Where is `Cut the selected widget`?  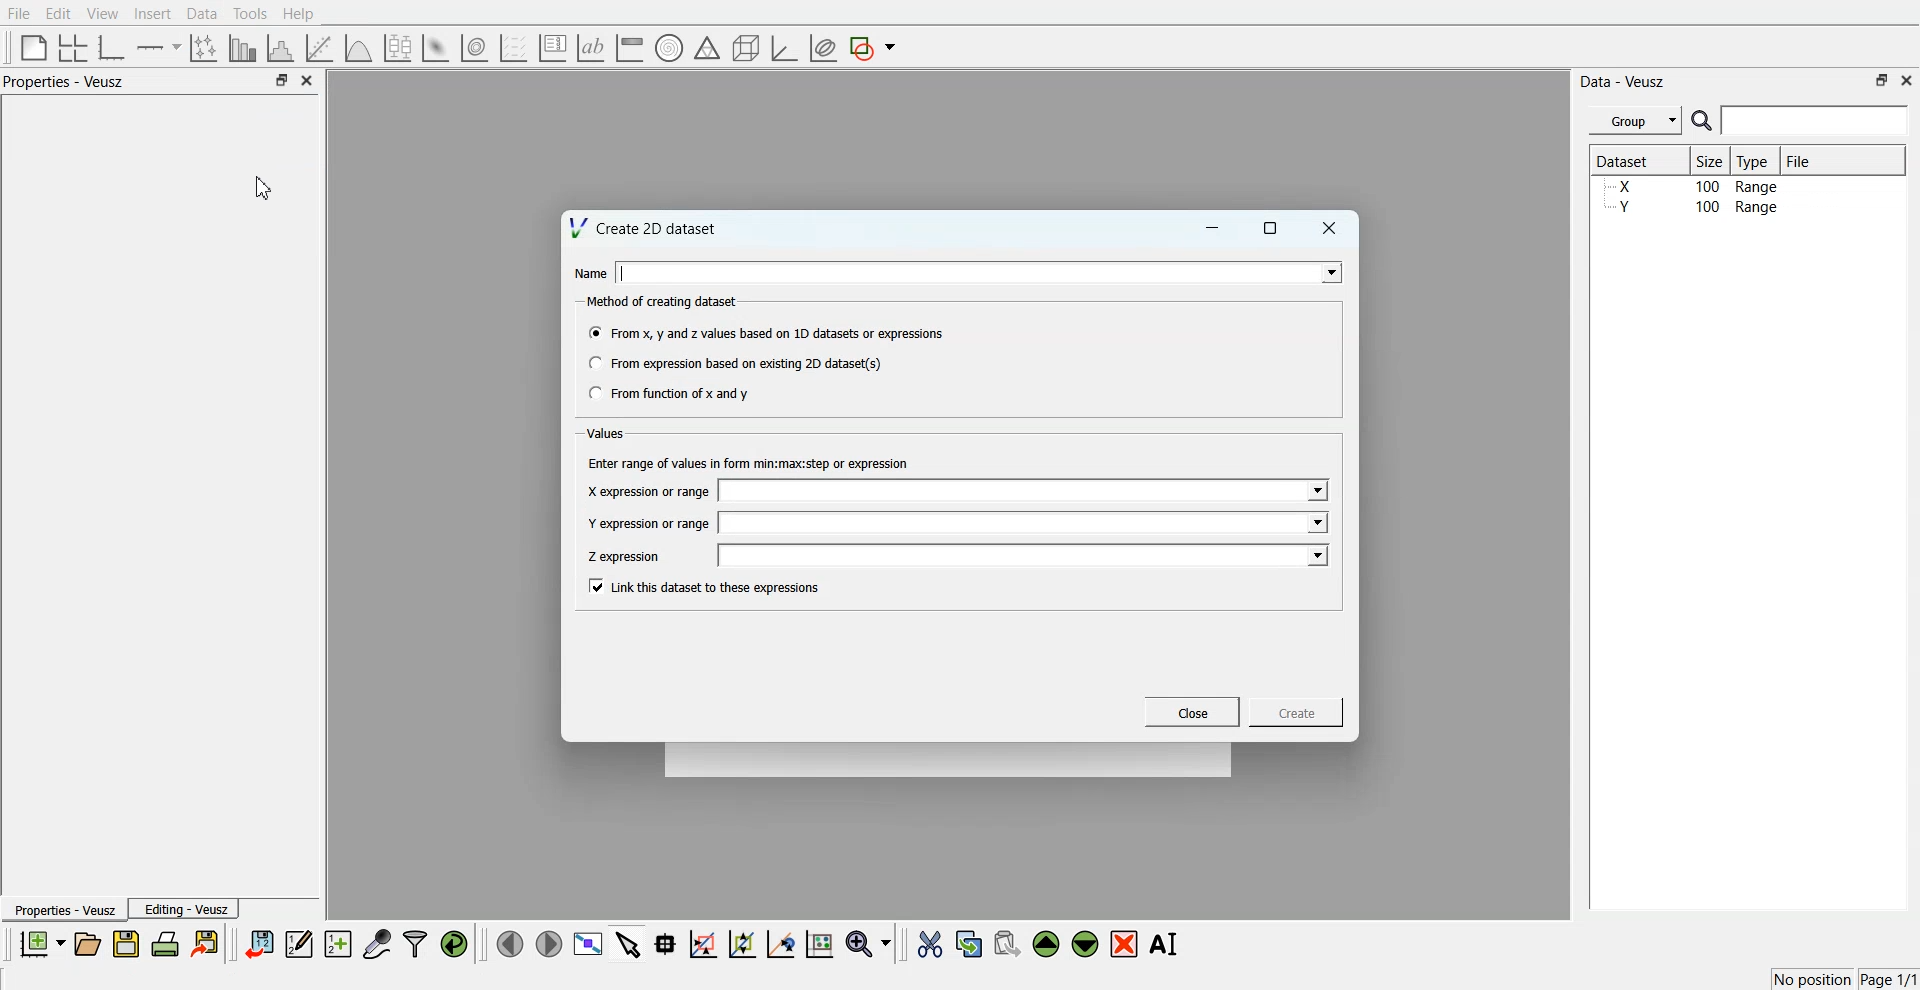
Cut the selected widget is located at coordinates (930, 945).